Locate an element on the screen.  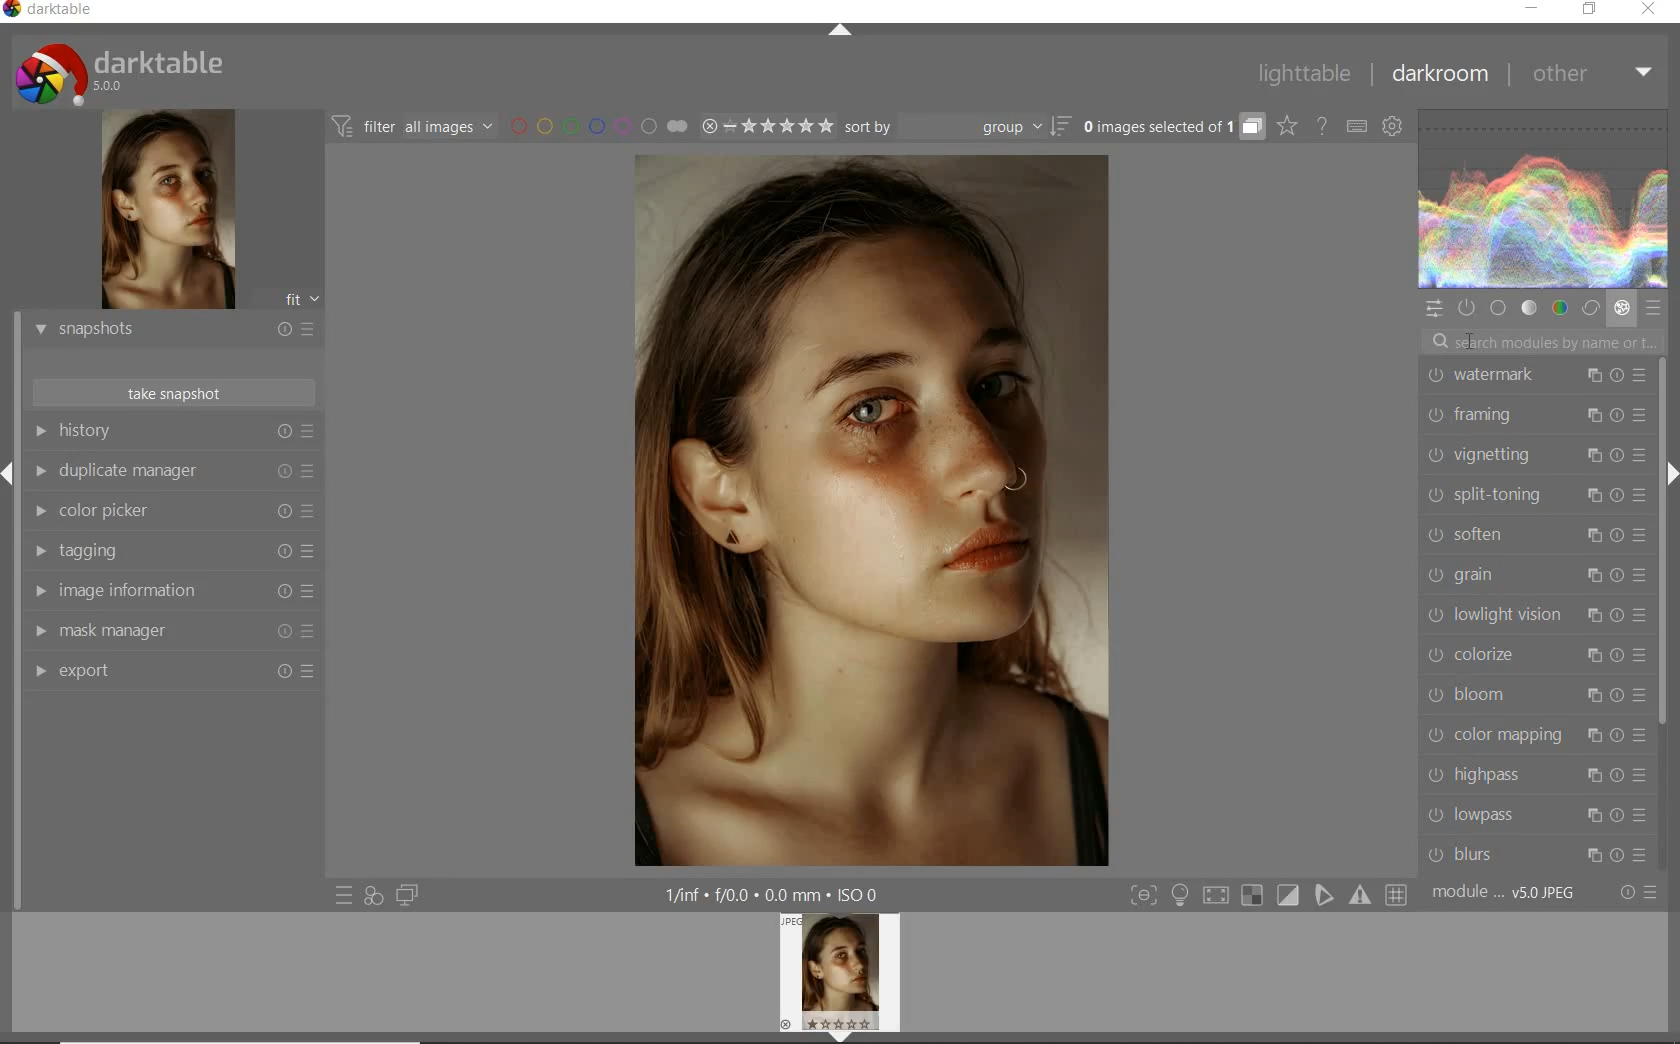
change overlays shown on thumbnails is located at coordinates (1286, 128).